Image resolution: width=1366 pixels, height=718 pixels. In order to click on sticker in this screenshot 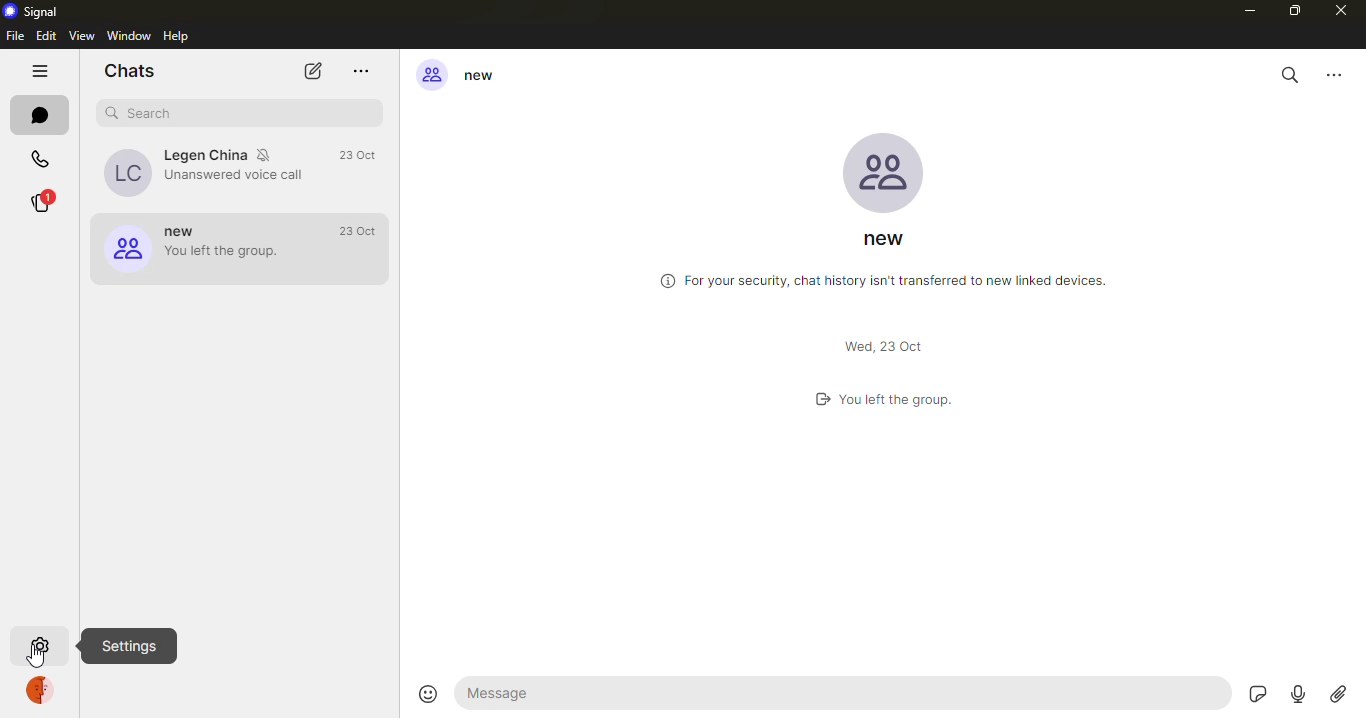, I will do `click(1257, 695)`.